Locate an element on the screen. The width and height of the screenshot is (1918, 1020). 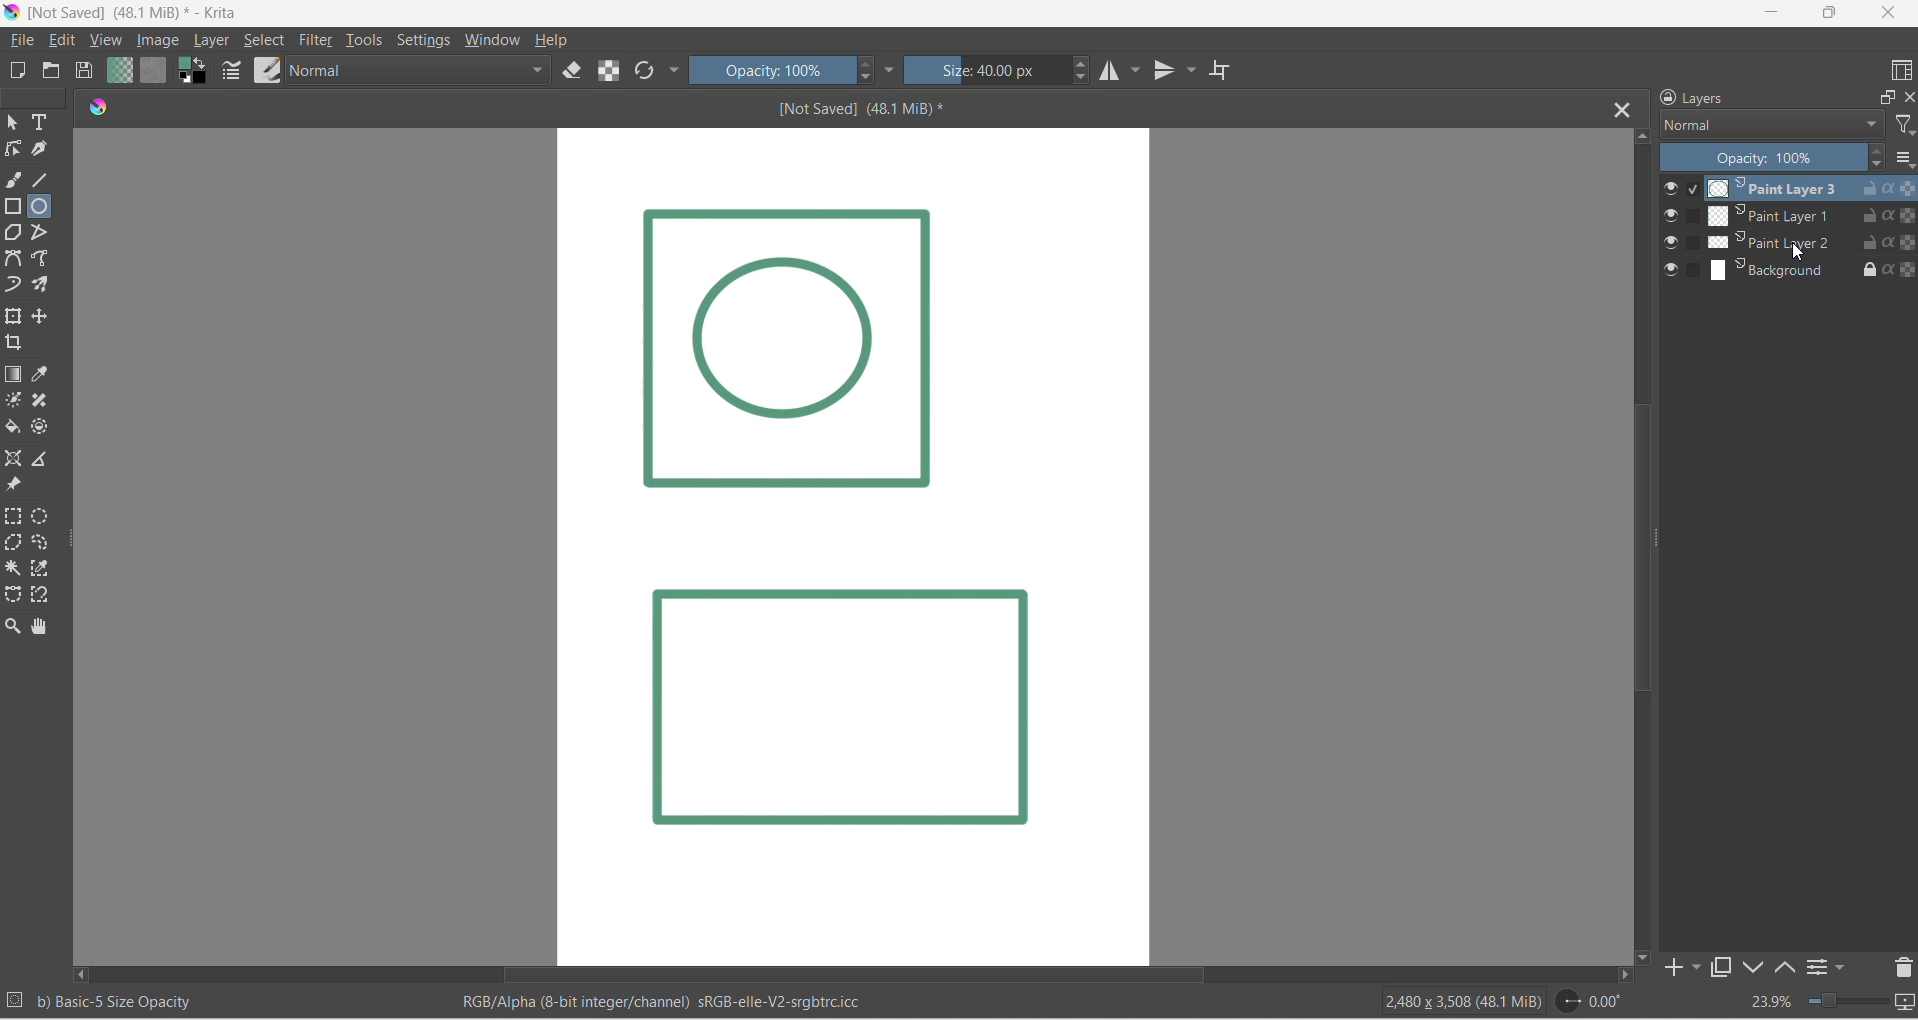
freehand brush tool is located at coordinates (14, 181).